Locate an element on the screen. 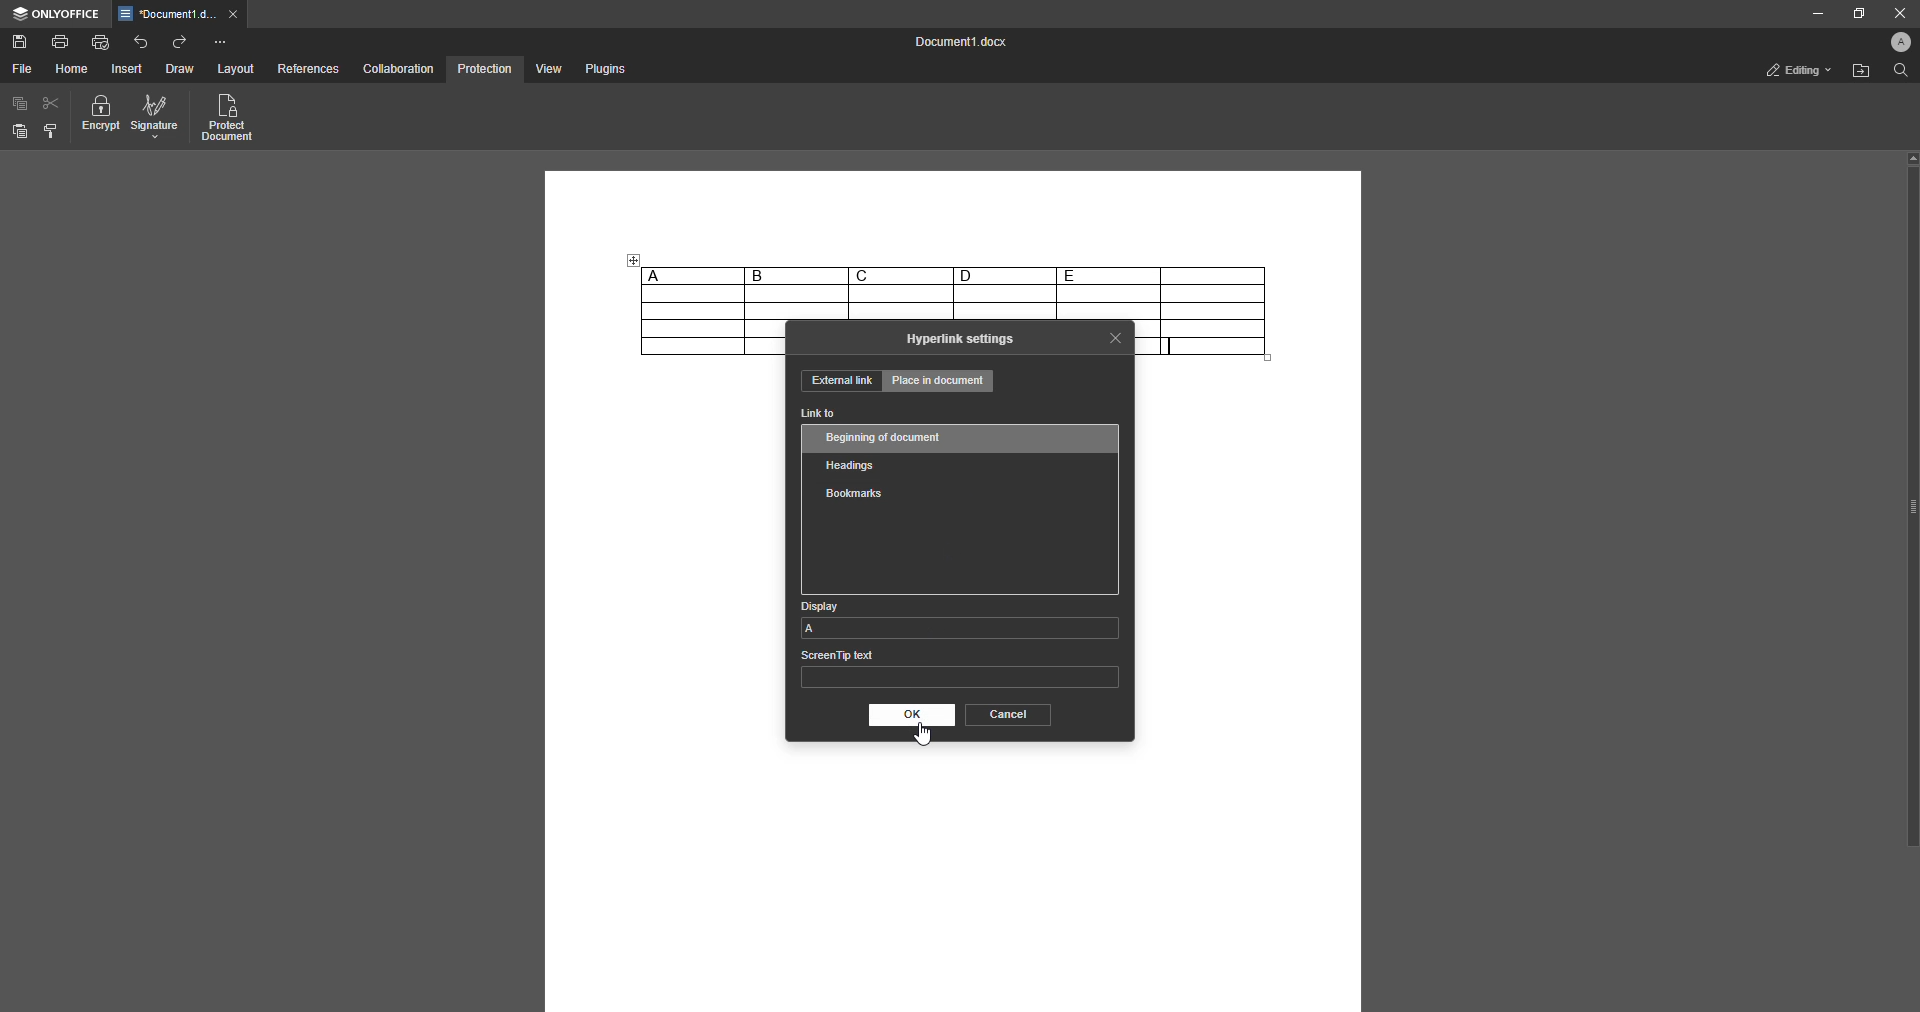 The image size is (1920, 1012). Tab 1 is located at coordinates (181, 15).